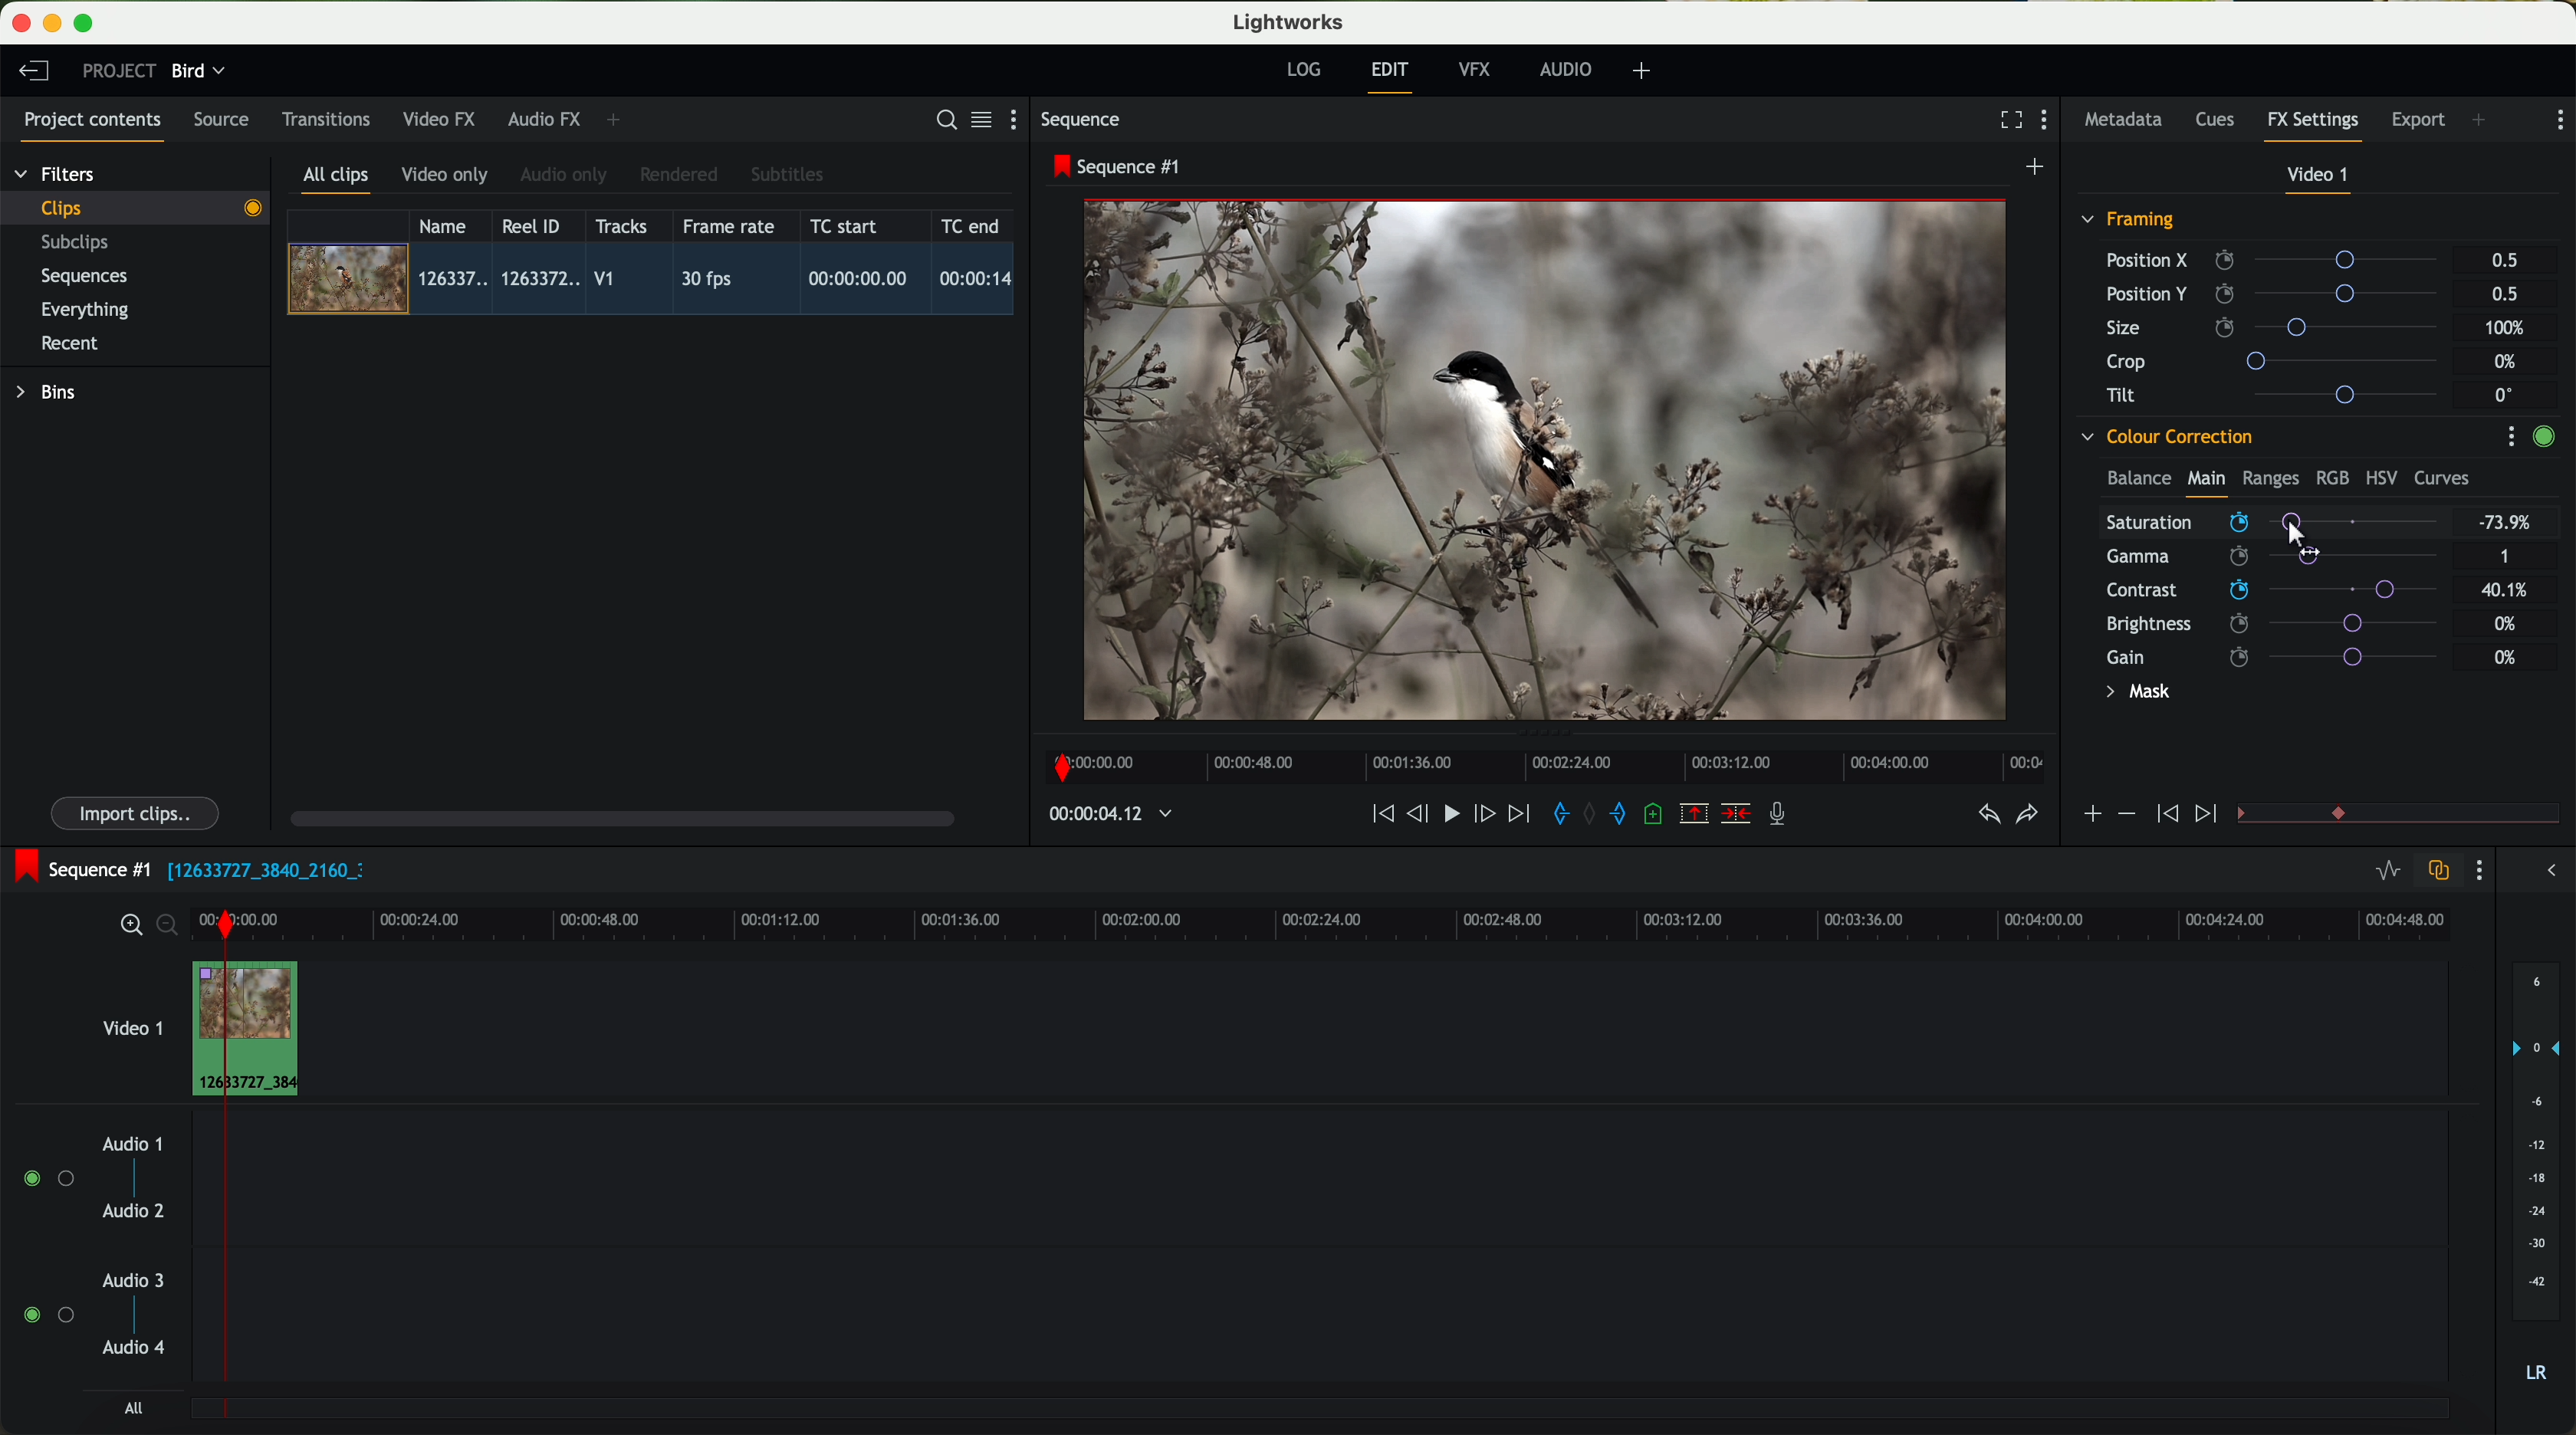  Describe the element at coordinates (135, 1348) in the screenshot. I see `audio 4` at that location.